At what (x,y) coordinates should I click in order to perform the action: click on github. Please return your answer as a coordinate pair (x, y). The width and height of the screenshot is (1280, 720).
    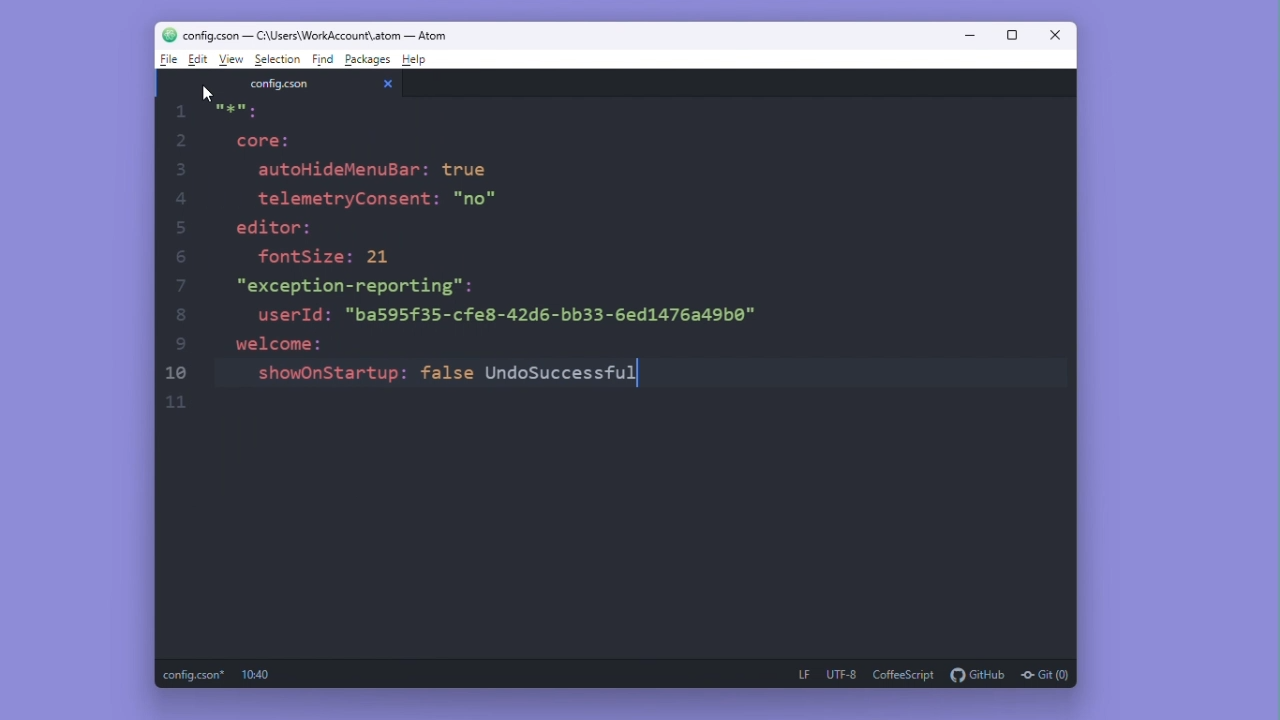
    Looking at the image, I should click on (977, 674).